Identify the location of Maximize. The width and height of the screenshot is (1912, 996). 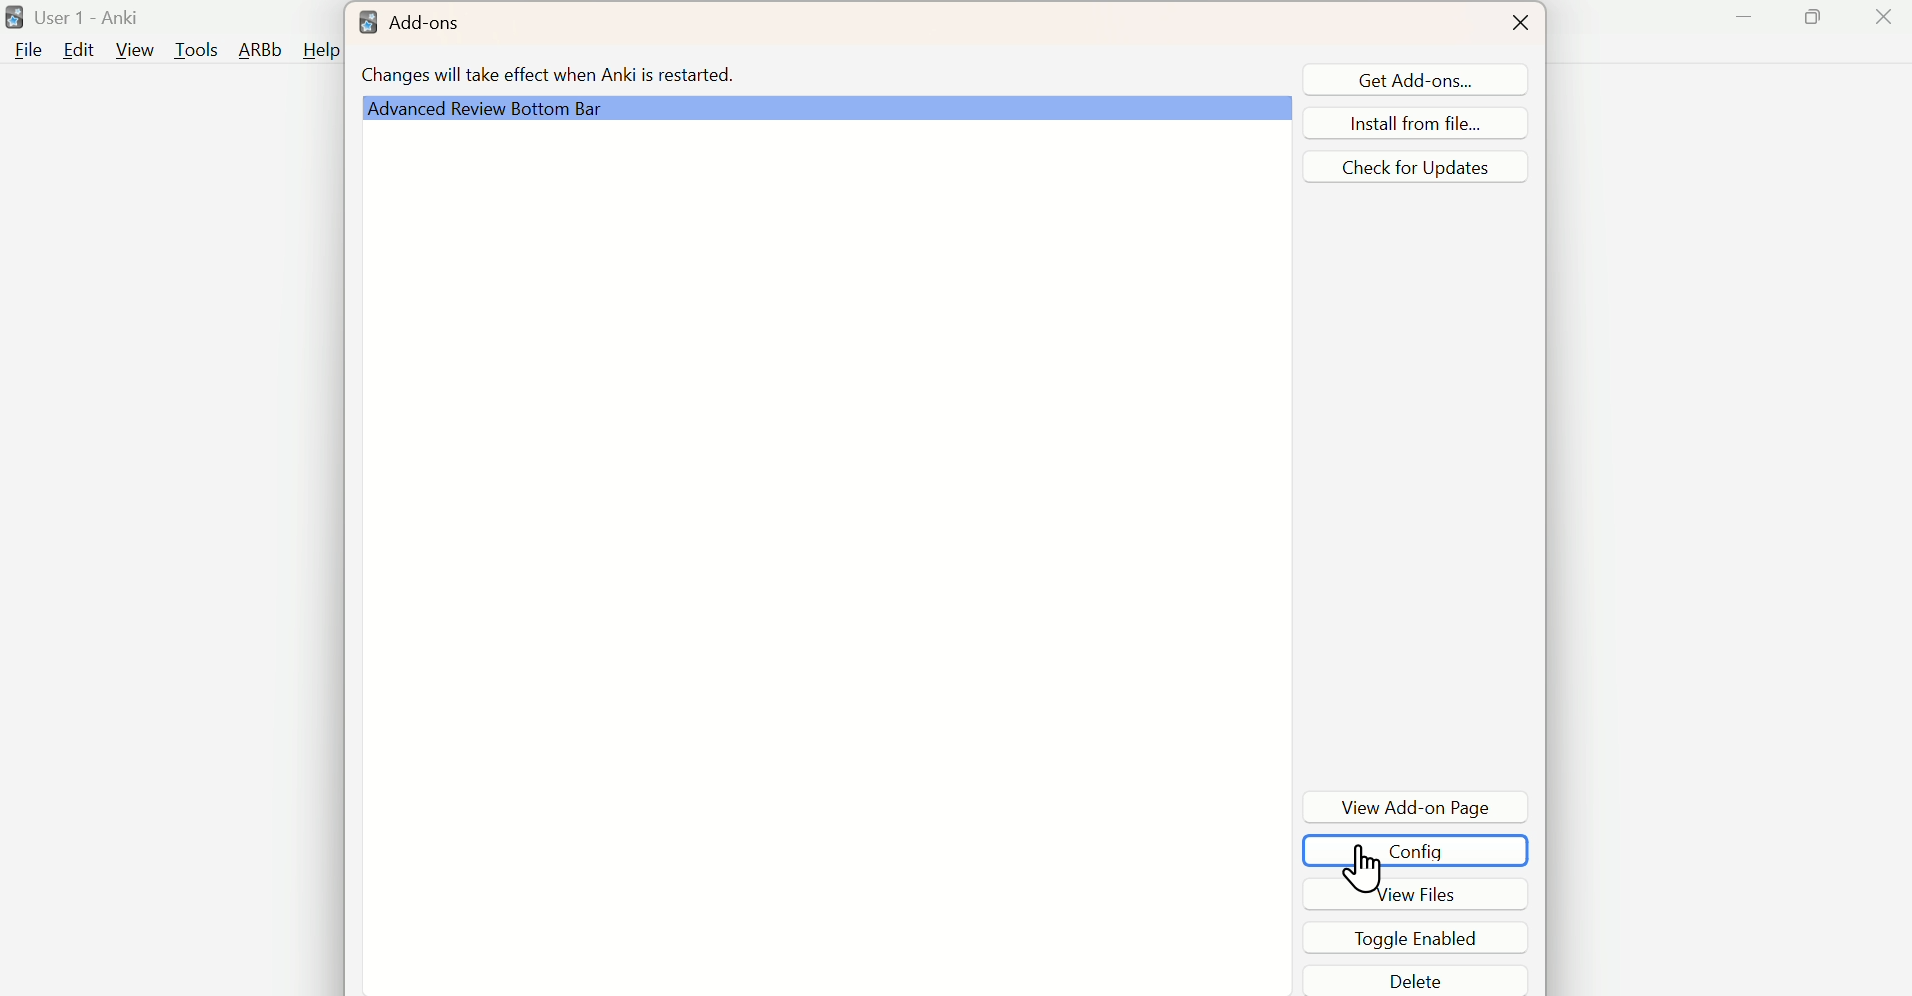
(1819, 16).